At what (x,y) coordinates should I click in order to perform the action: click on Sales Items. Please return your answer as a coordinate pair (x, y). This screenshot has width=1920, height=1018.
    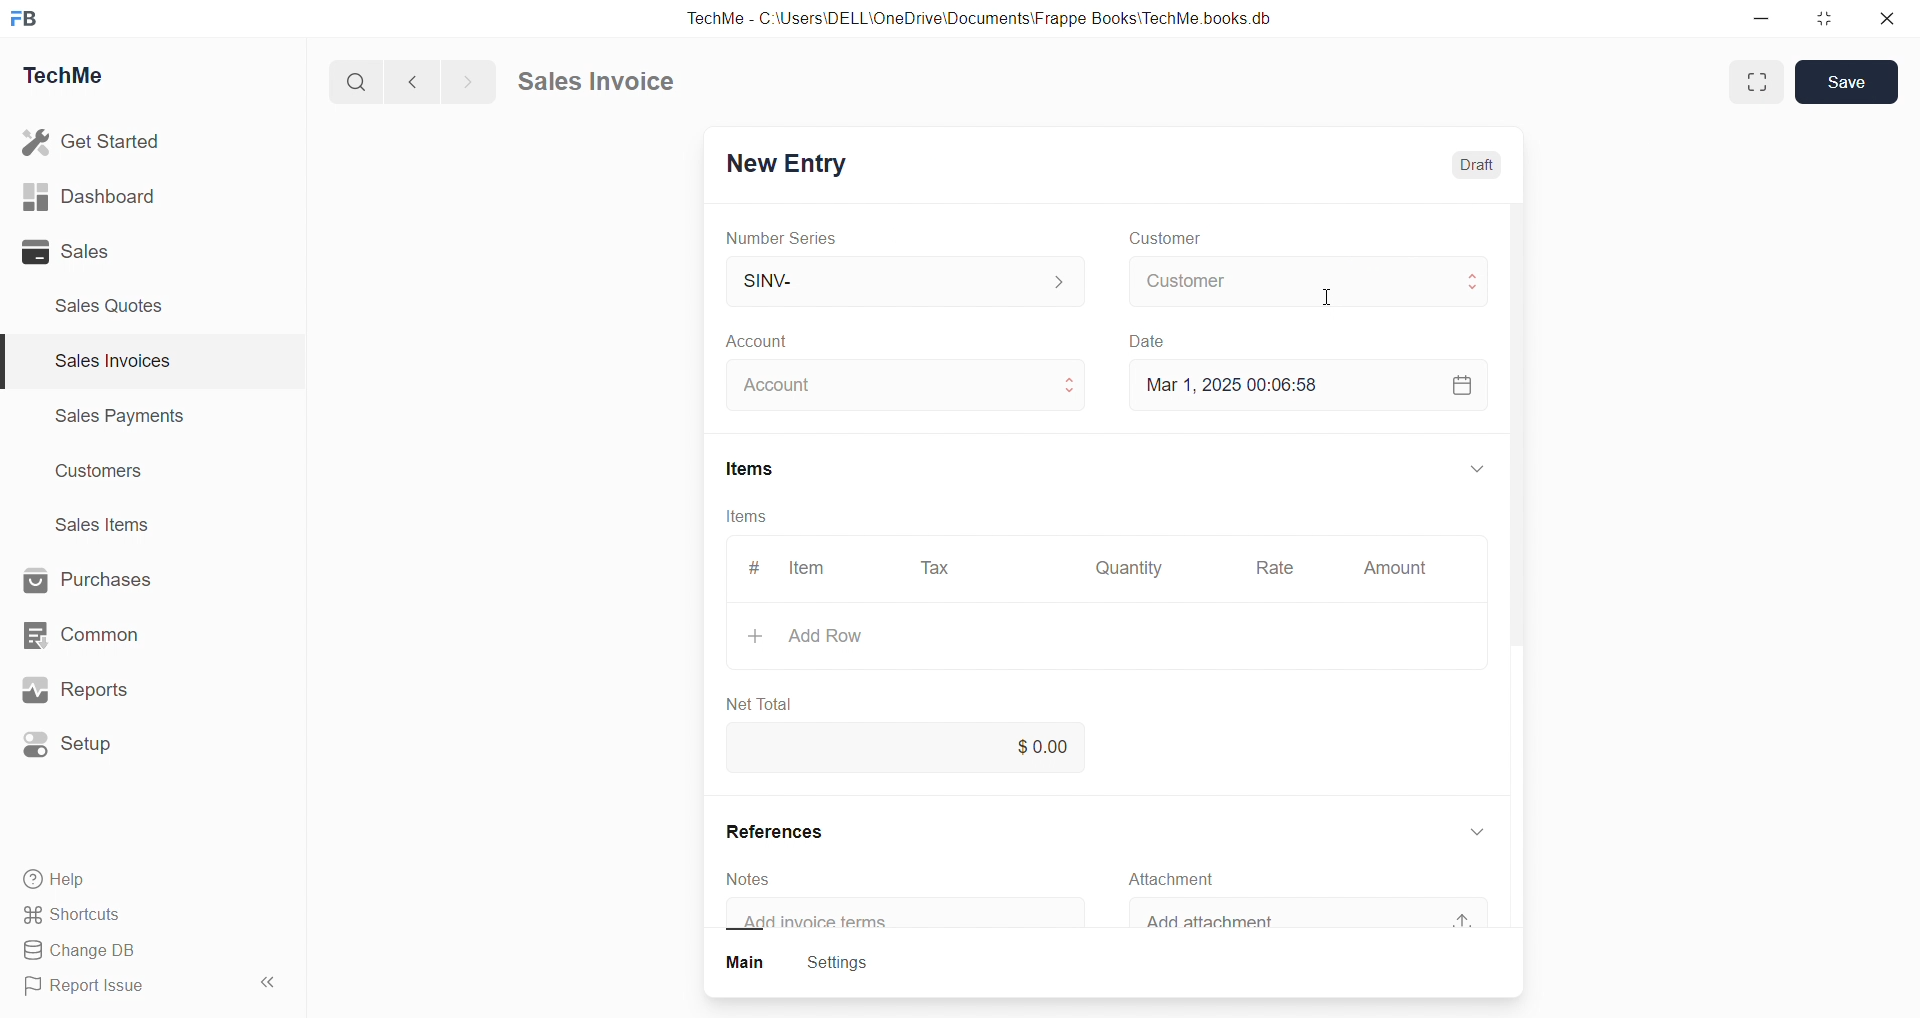
    Looking at the image, I should click on (111, 527).